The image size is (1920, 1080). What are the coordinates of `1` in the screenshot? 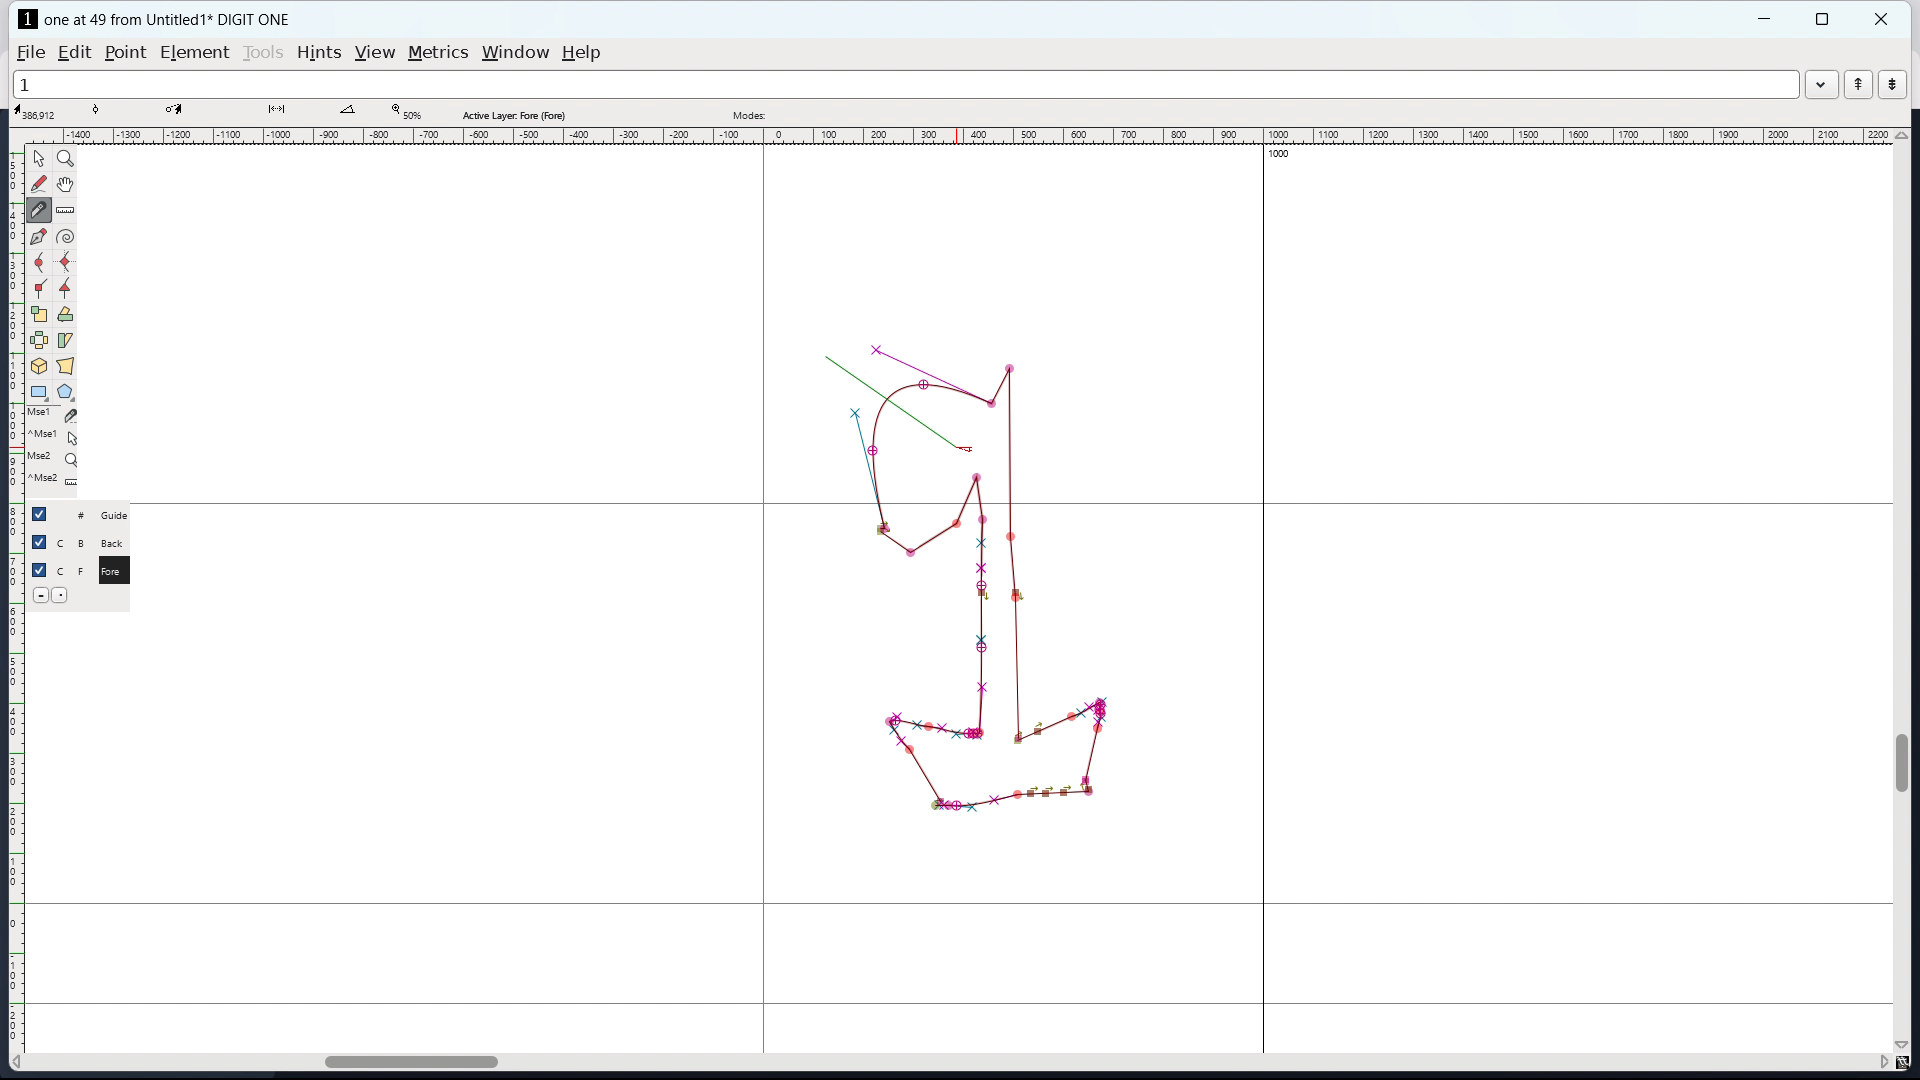 It's located at (904, 85).